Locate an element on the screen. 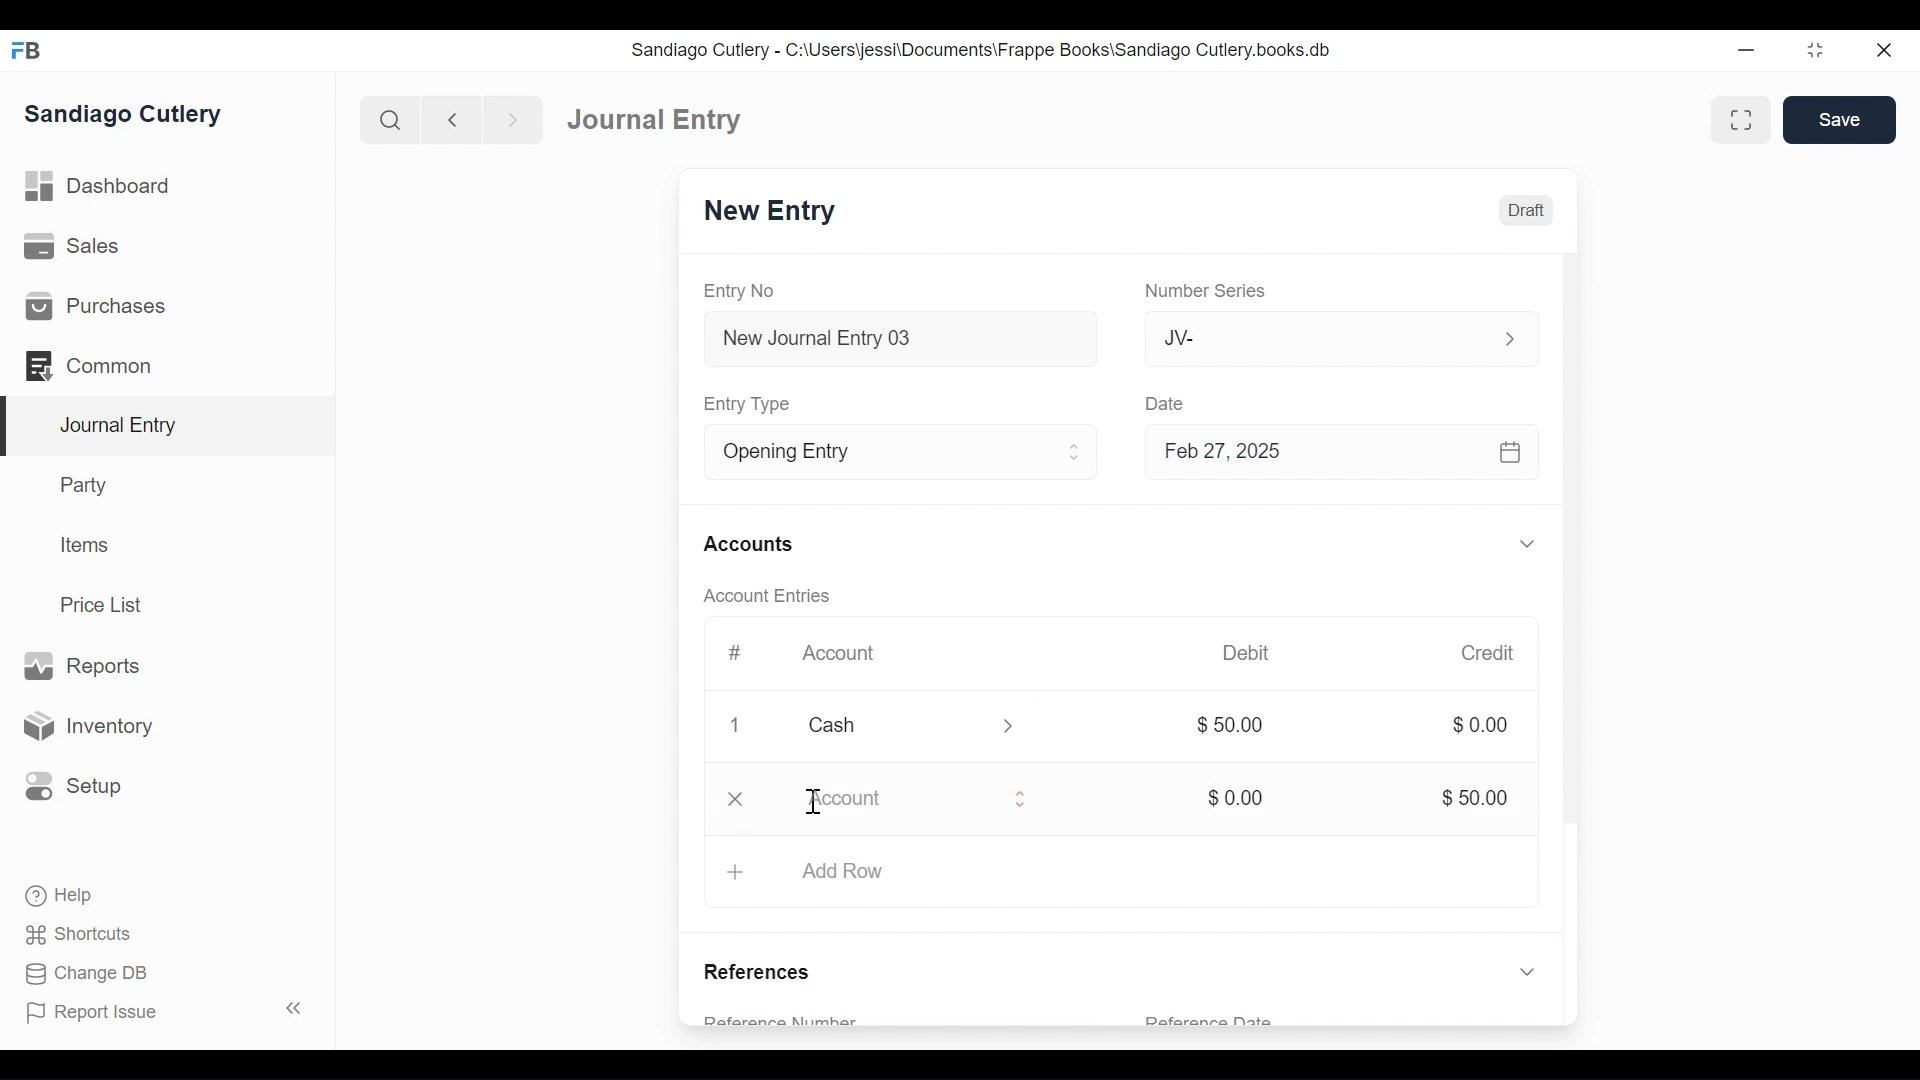 This screenshot has width=1920, height=1080. # is located at coordinates (736, 652).